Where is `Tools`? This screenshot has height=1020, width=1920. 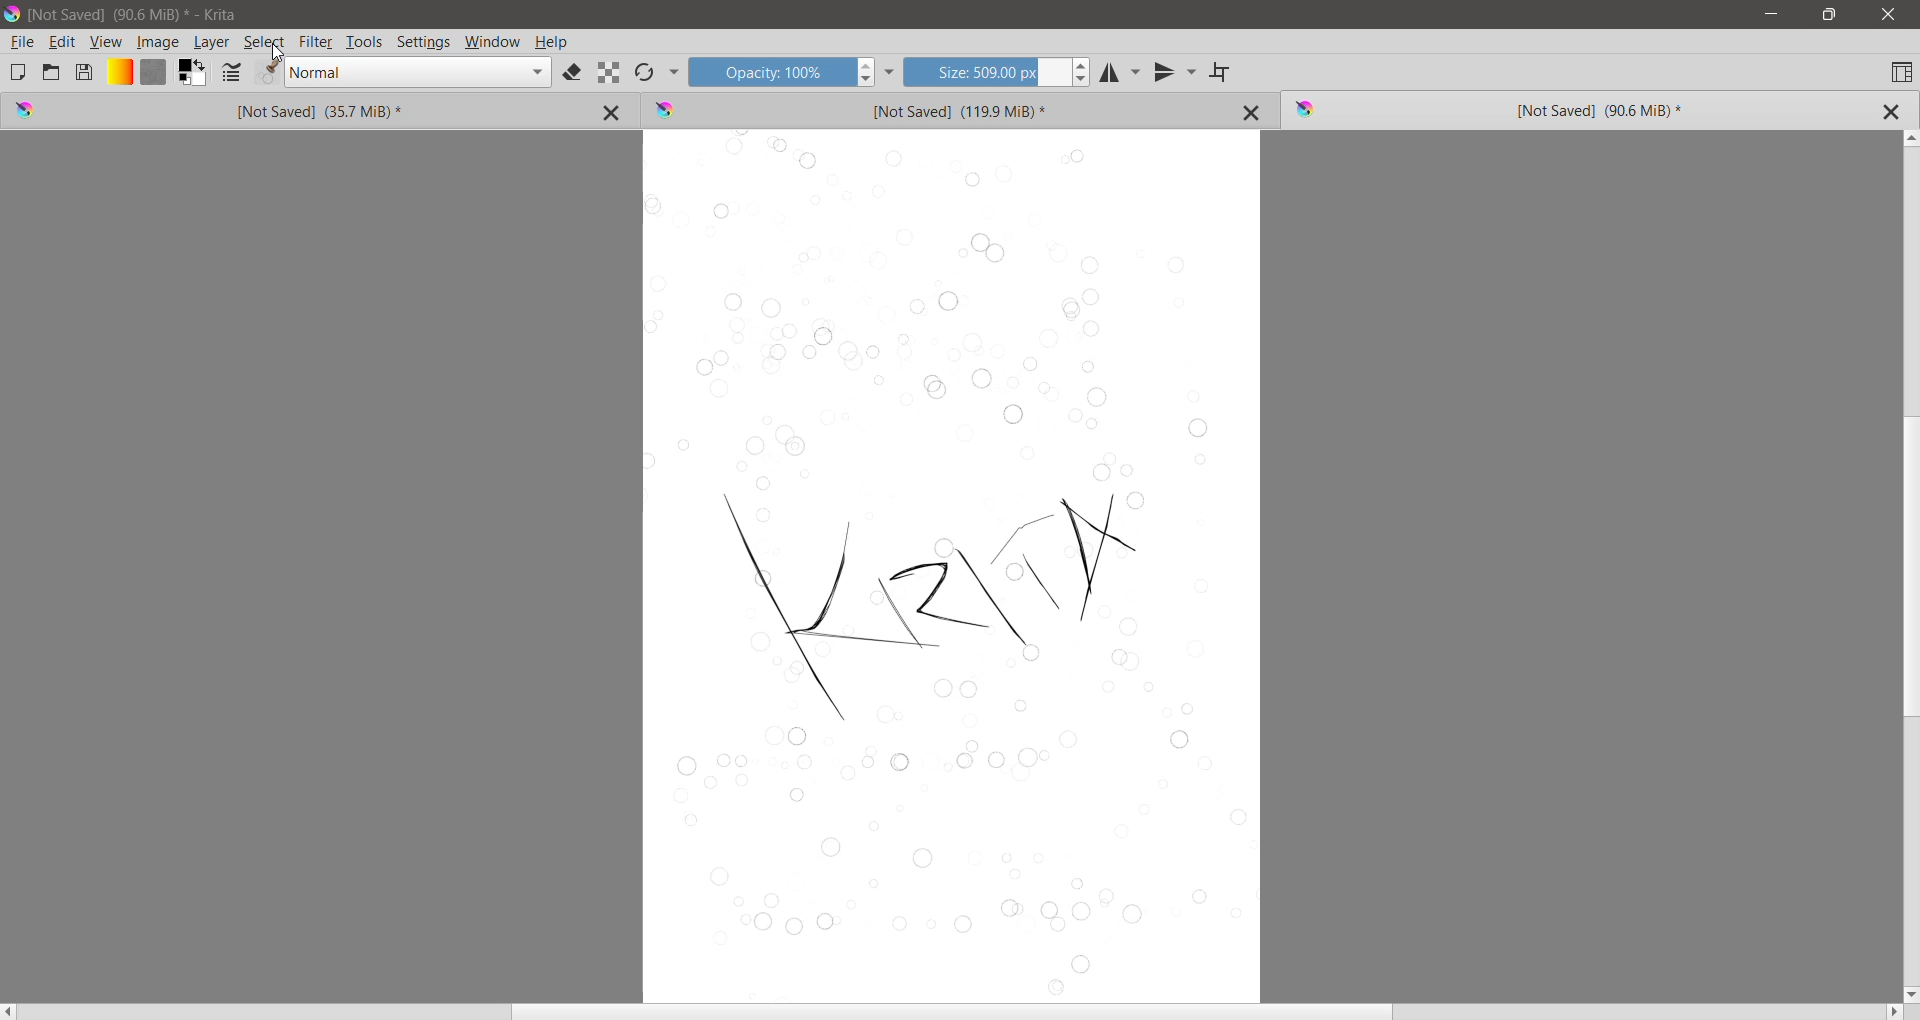 Tools is located at coordinates (364, 43).